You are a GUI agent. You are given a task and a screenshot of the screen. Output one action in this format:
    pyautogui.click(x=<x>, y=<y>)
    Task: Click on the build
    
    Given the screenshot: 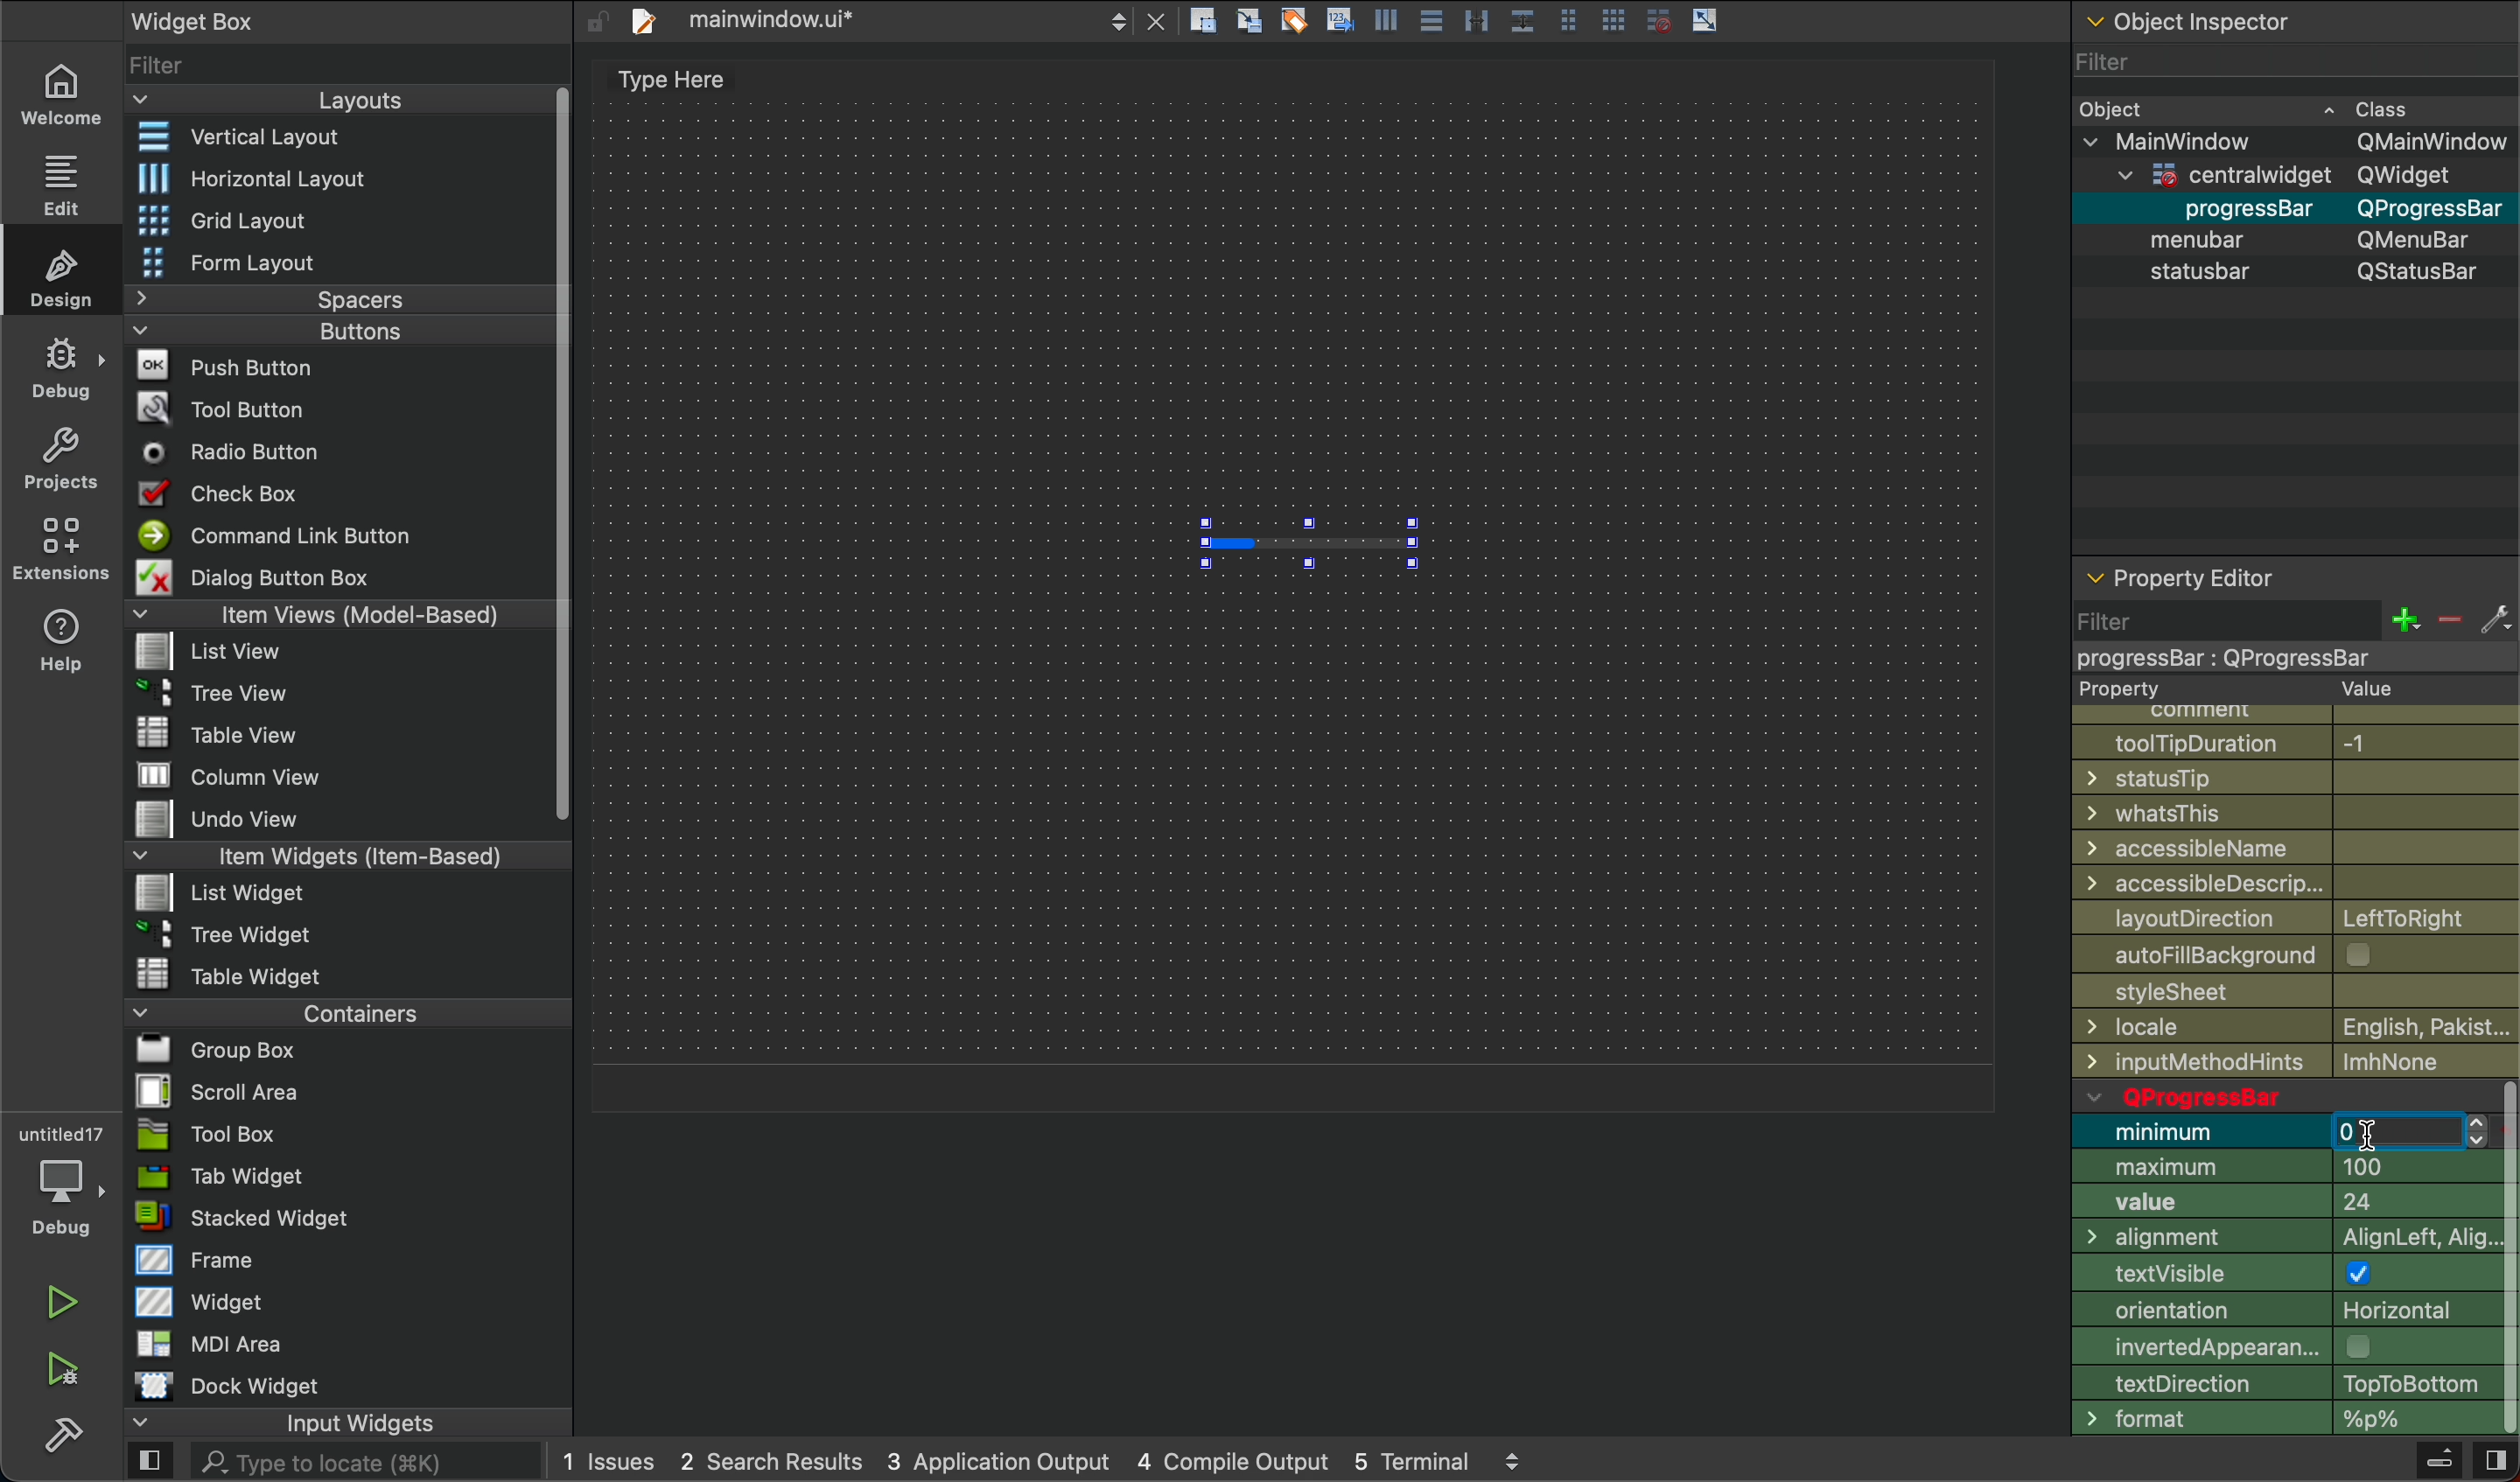 What is the action you would take?
    pyautogui.click(x=63, y=1431)
    